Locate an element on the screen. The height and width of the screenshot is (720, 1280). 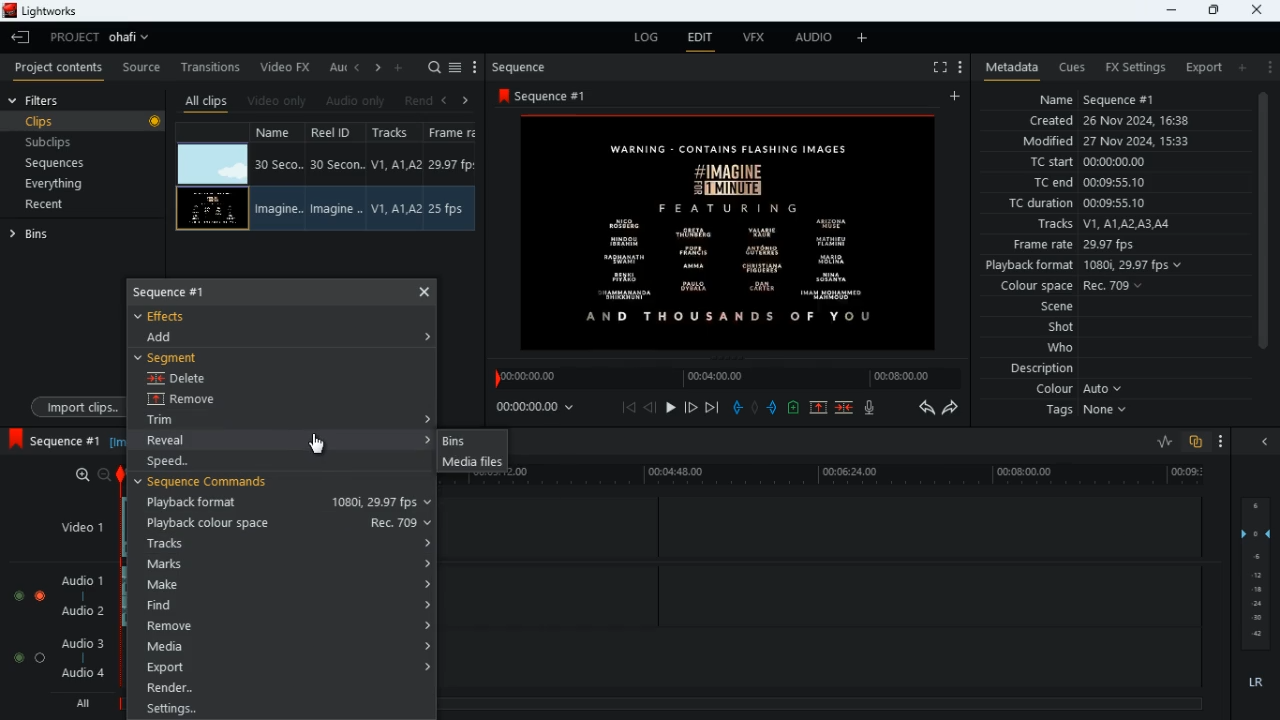
close is located at coordinates (1268, 442).